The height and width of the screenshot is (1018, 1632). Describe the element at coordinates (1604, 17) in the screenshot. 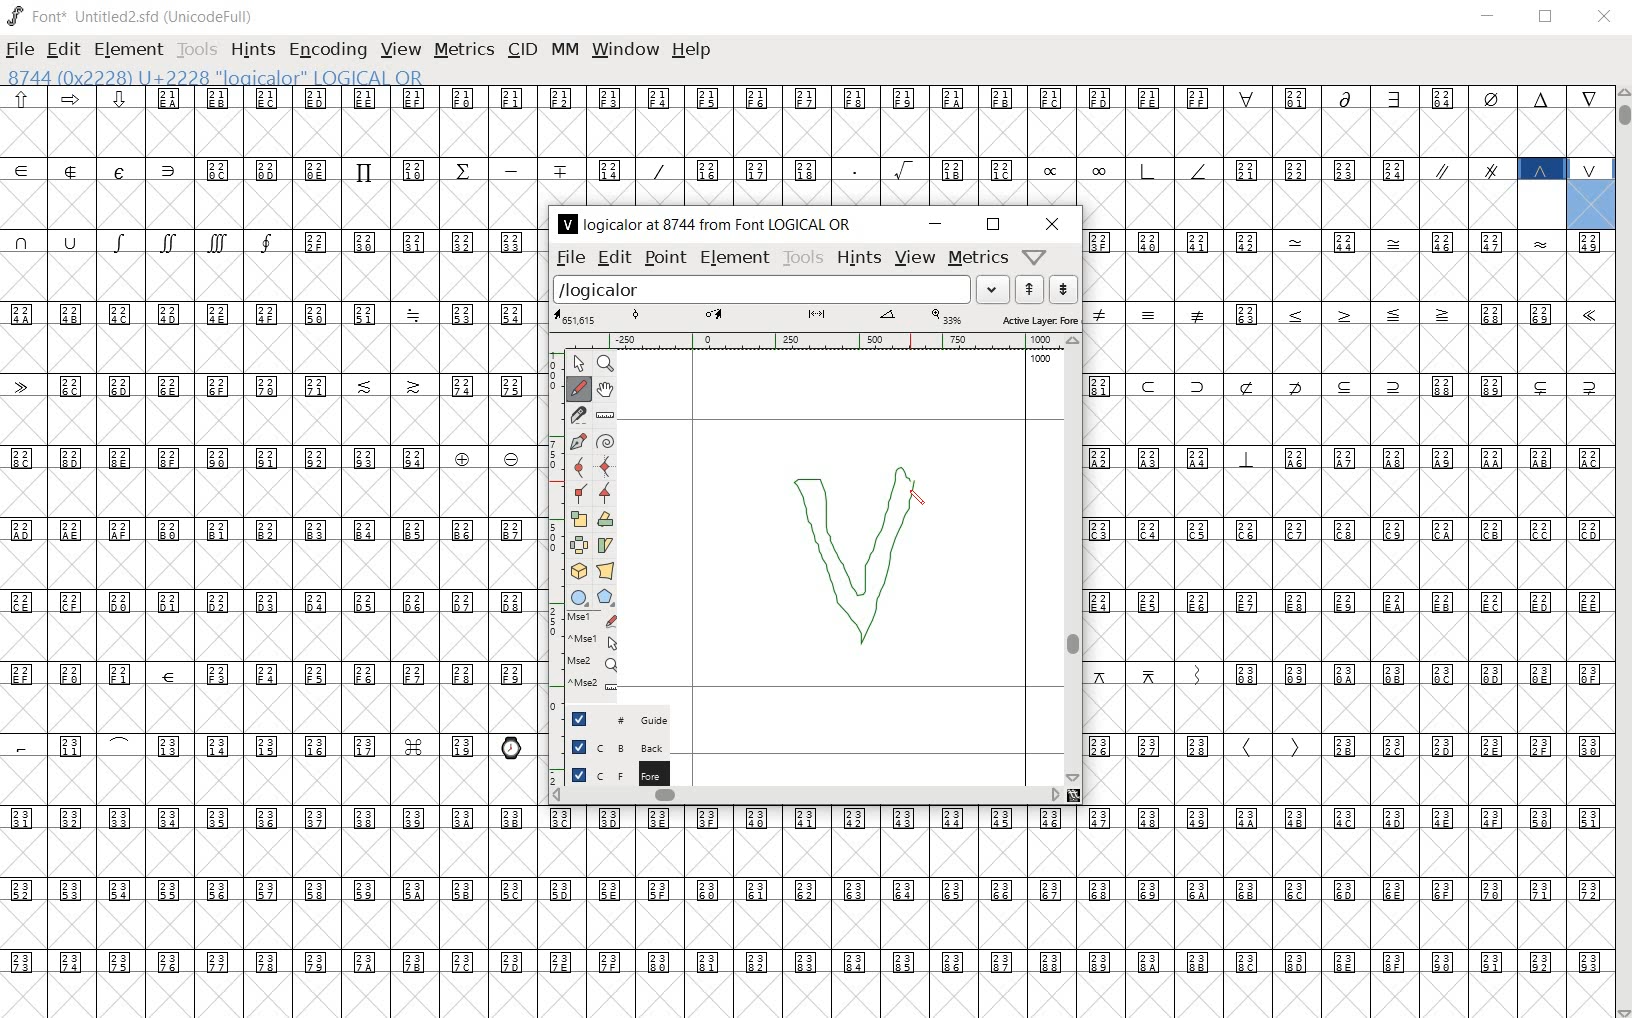

I see `close` at that location.